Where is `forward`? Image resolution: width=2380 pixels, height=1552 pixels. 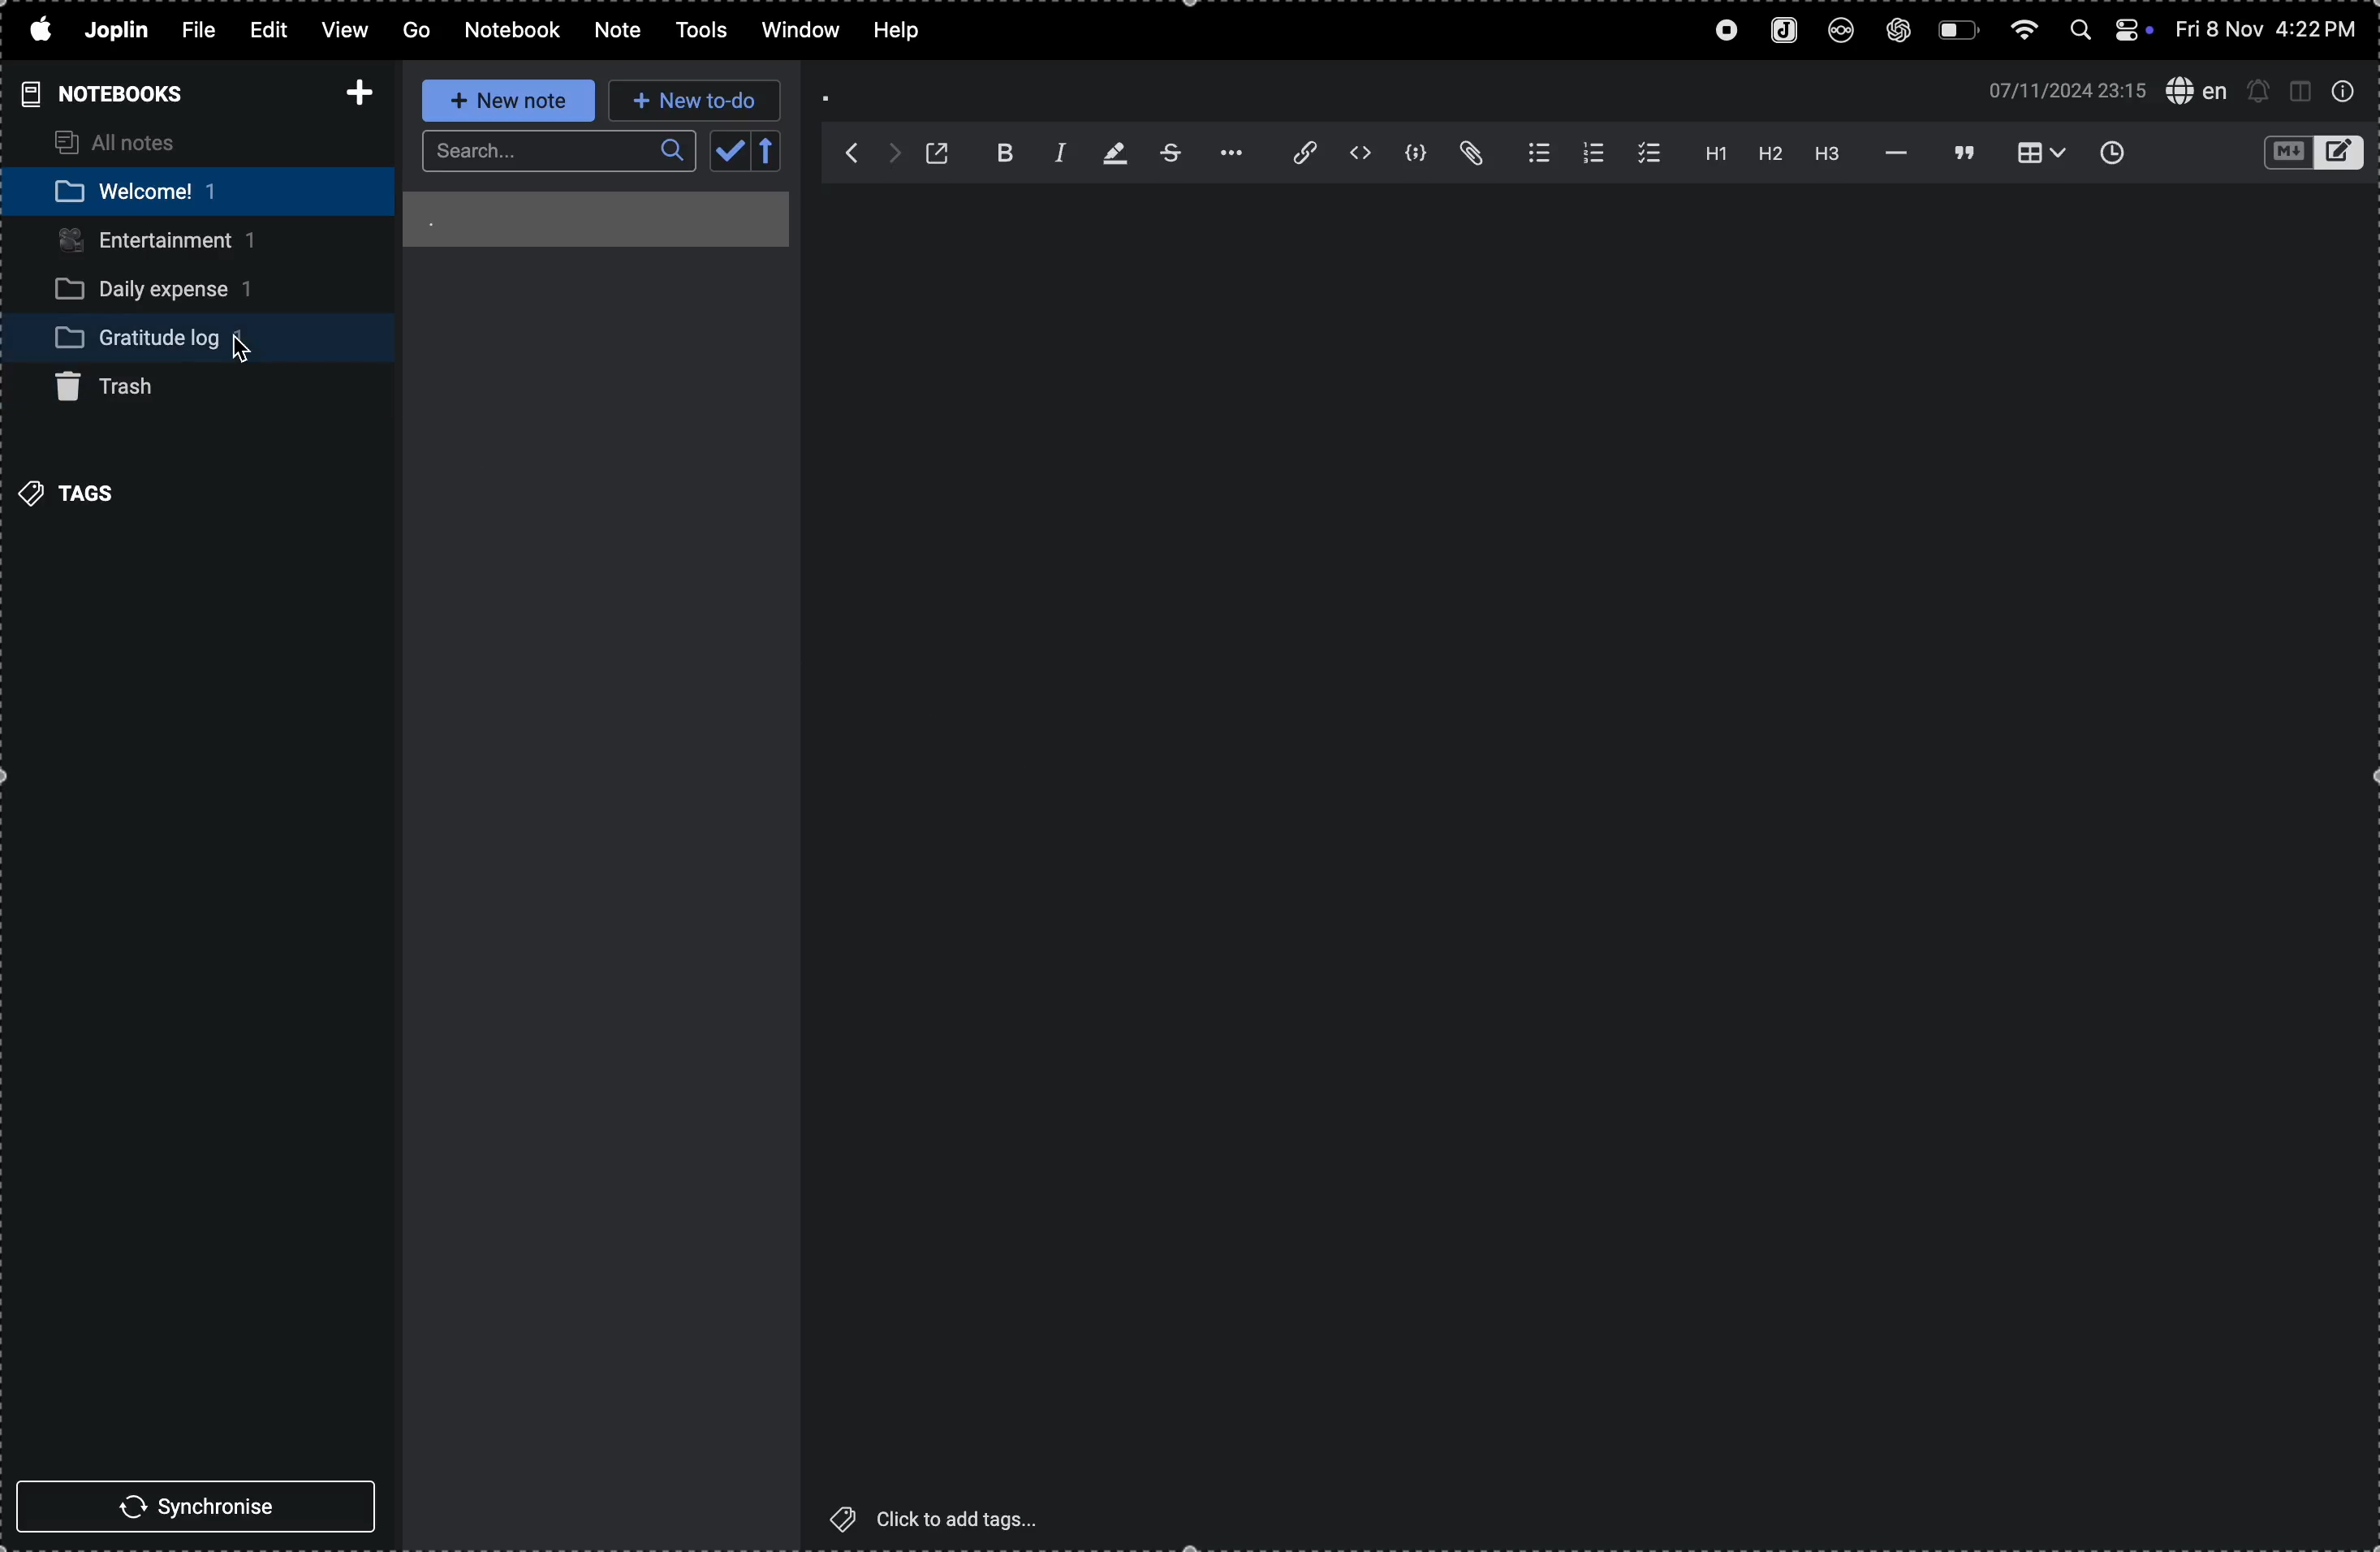
forward is located at coordinates (890, 154).